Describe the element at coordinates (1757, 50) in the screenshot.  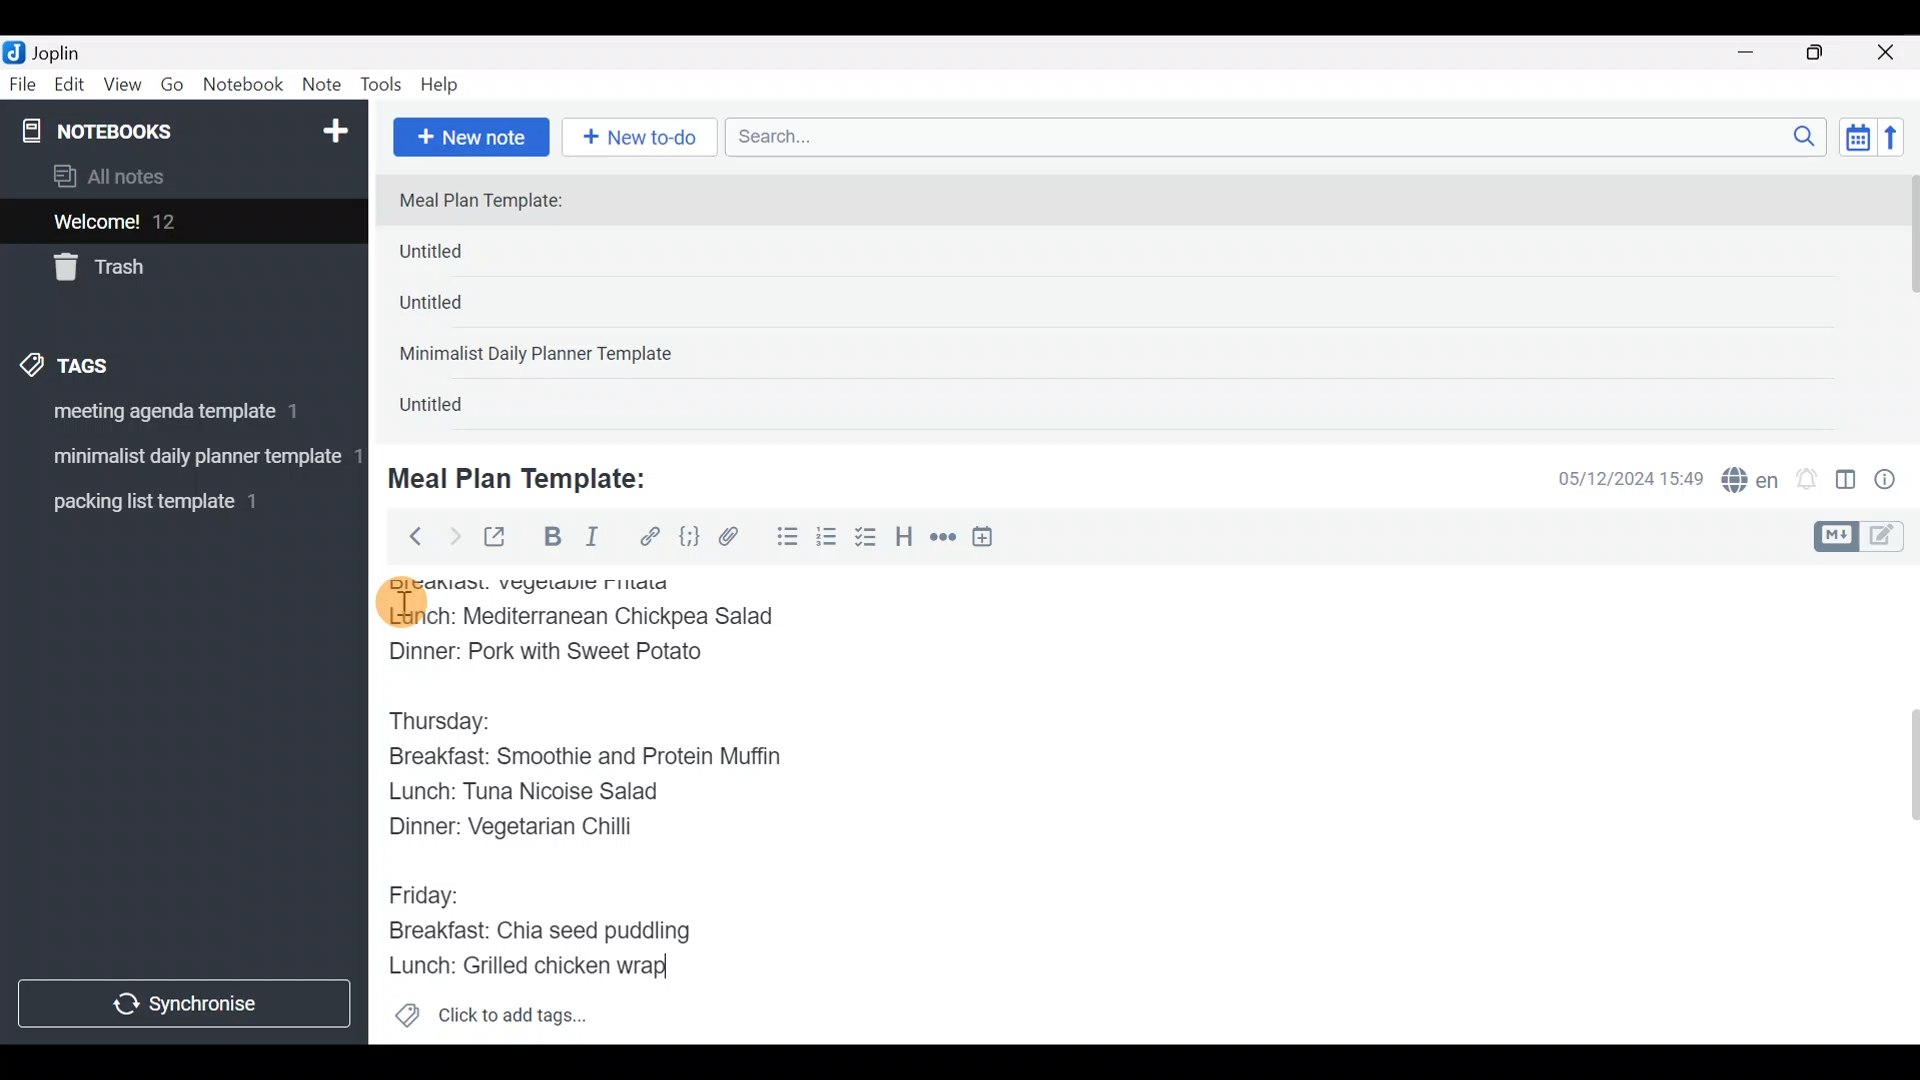
I see `Minimize` at that location.